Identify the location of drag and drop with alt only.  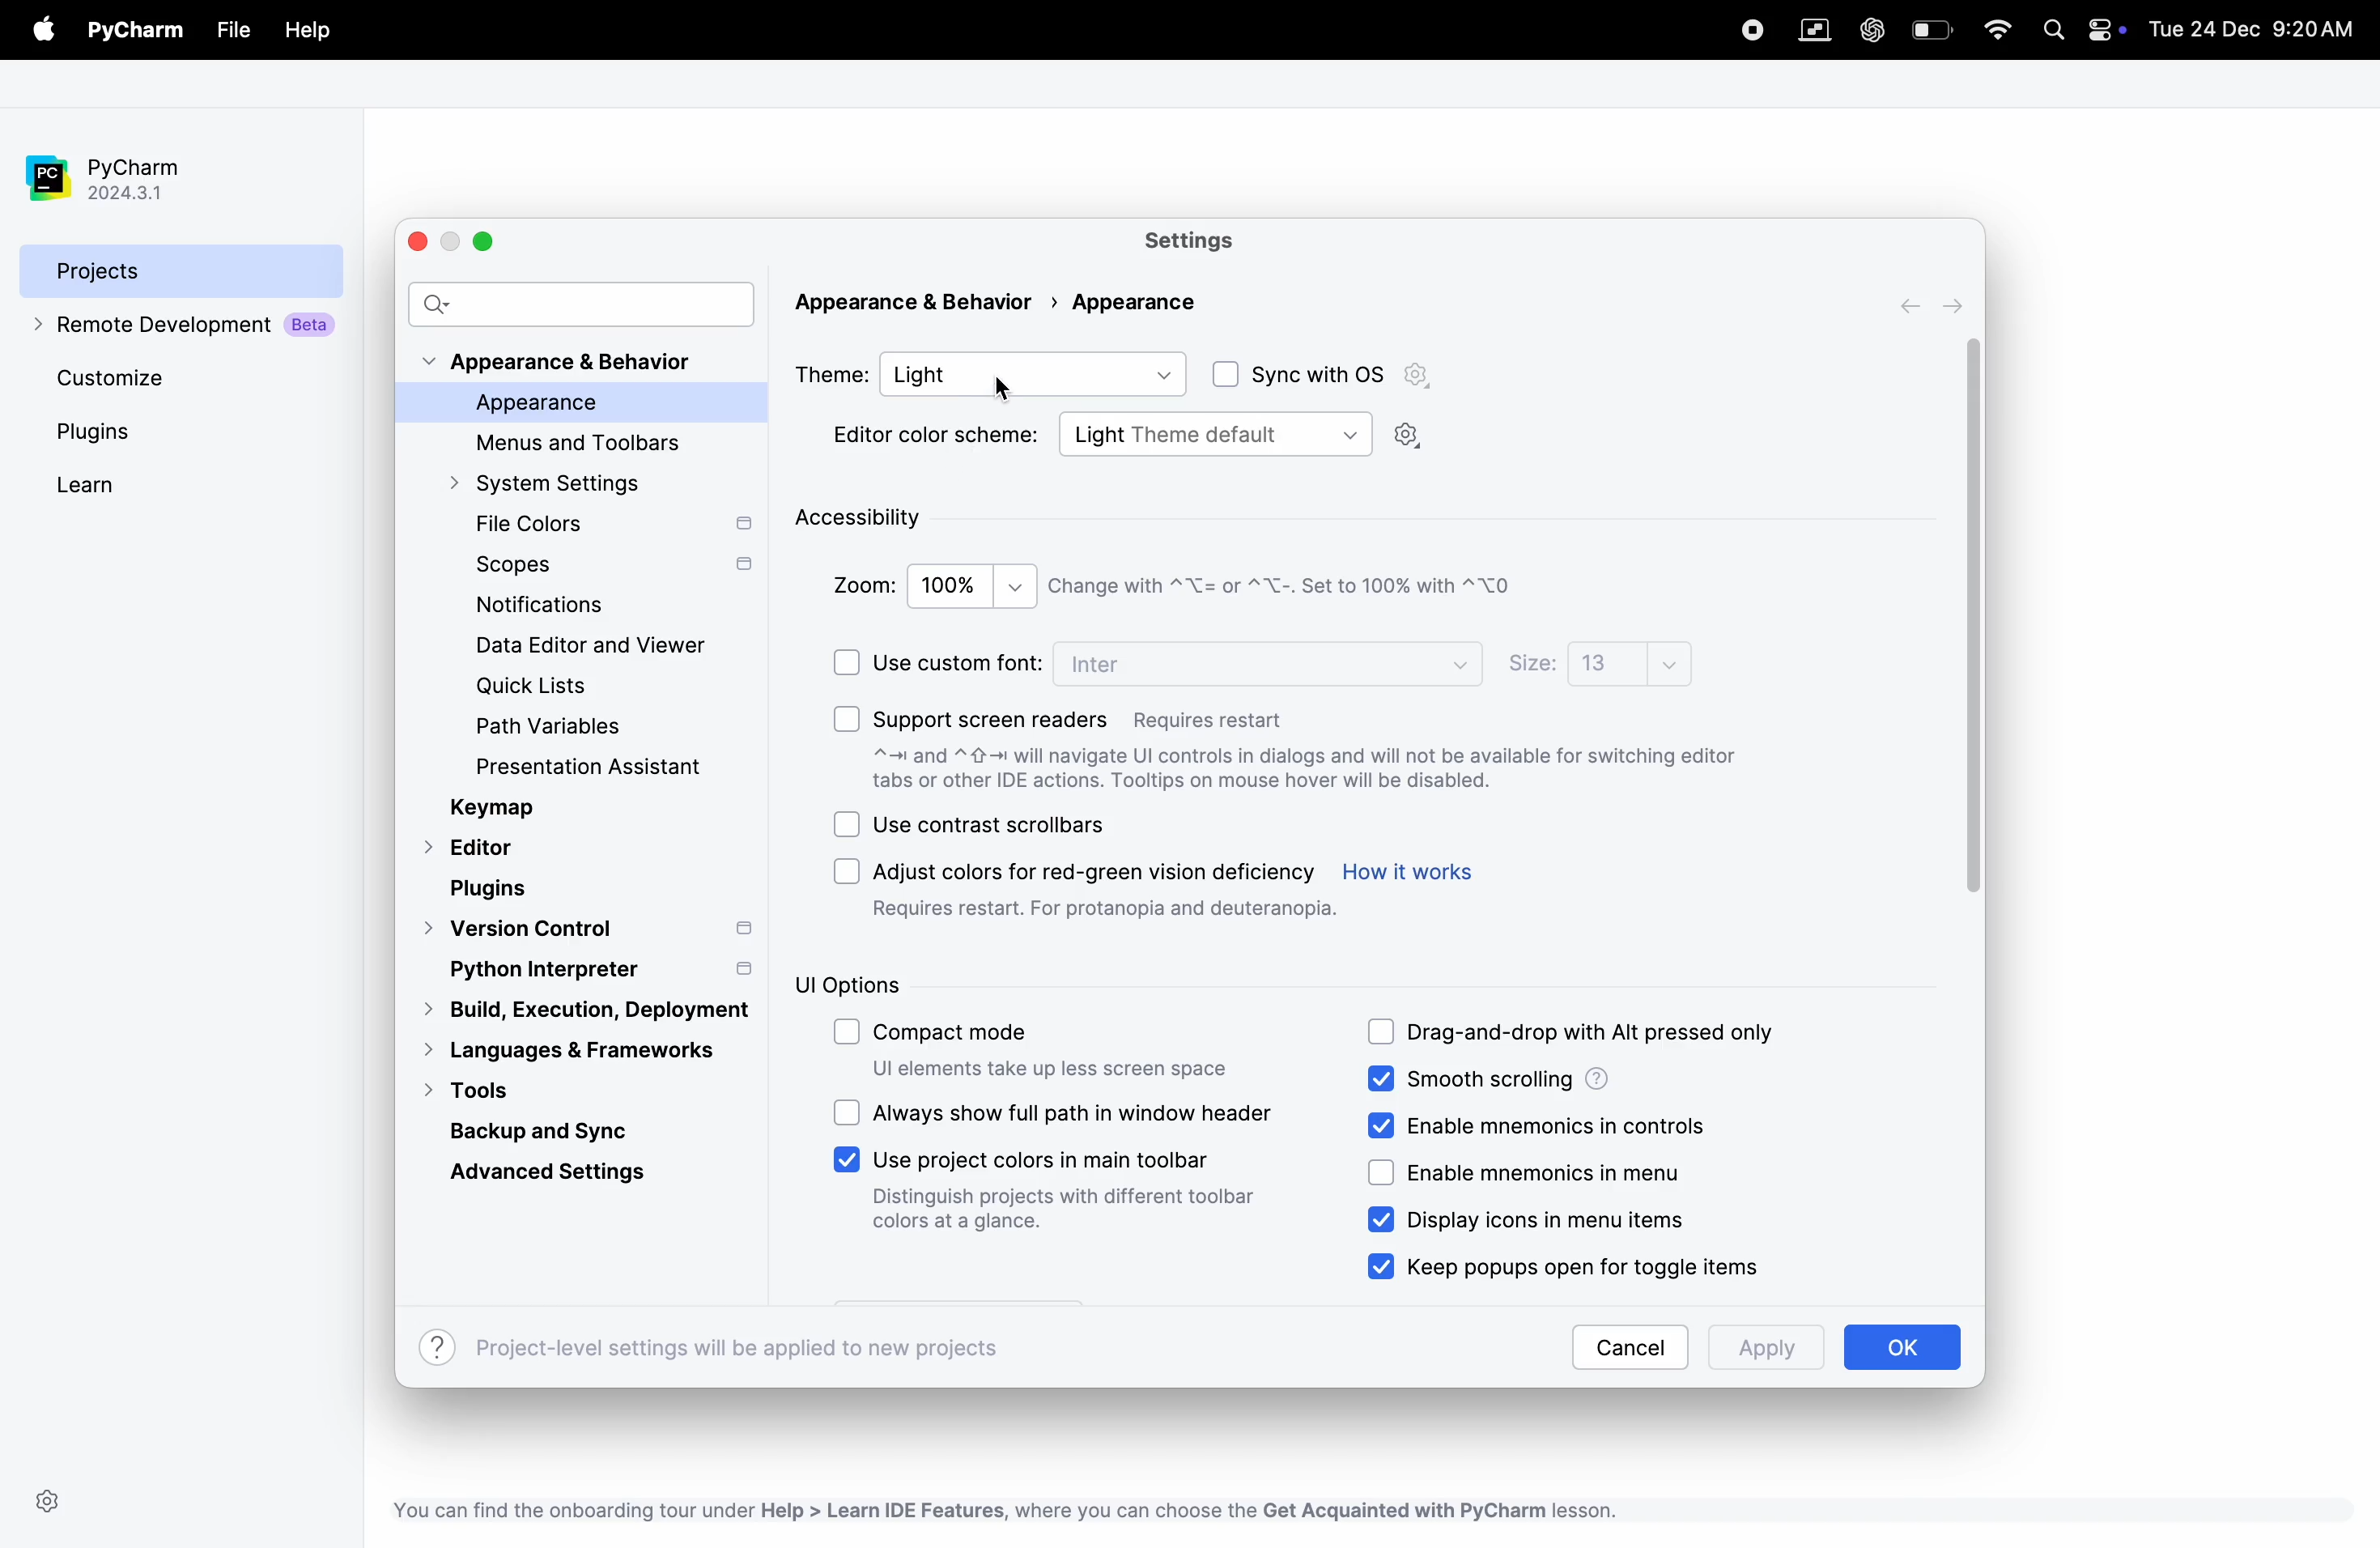
(1600, 1035).